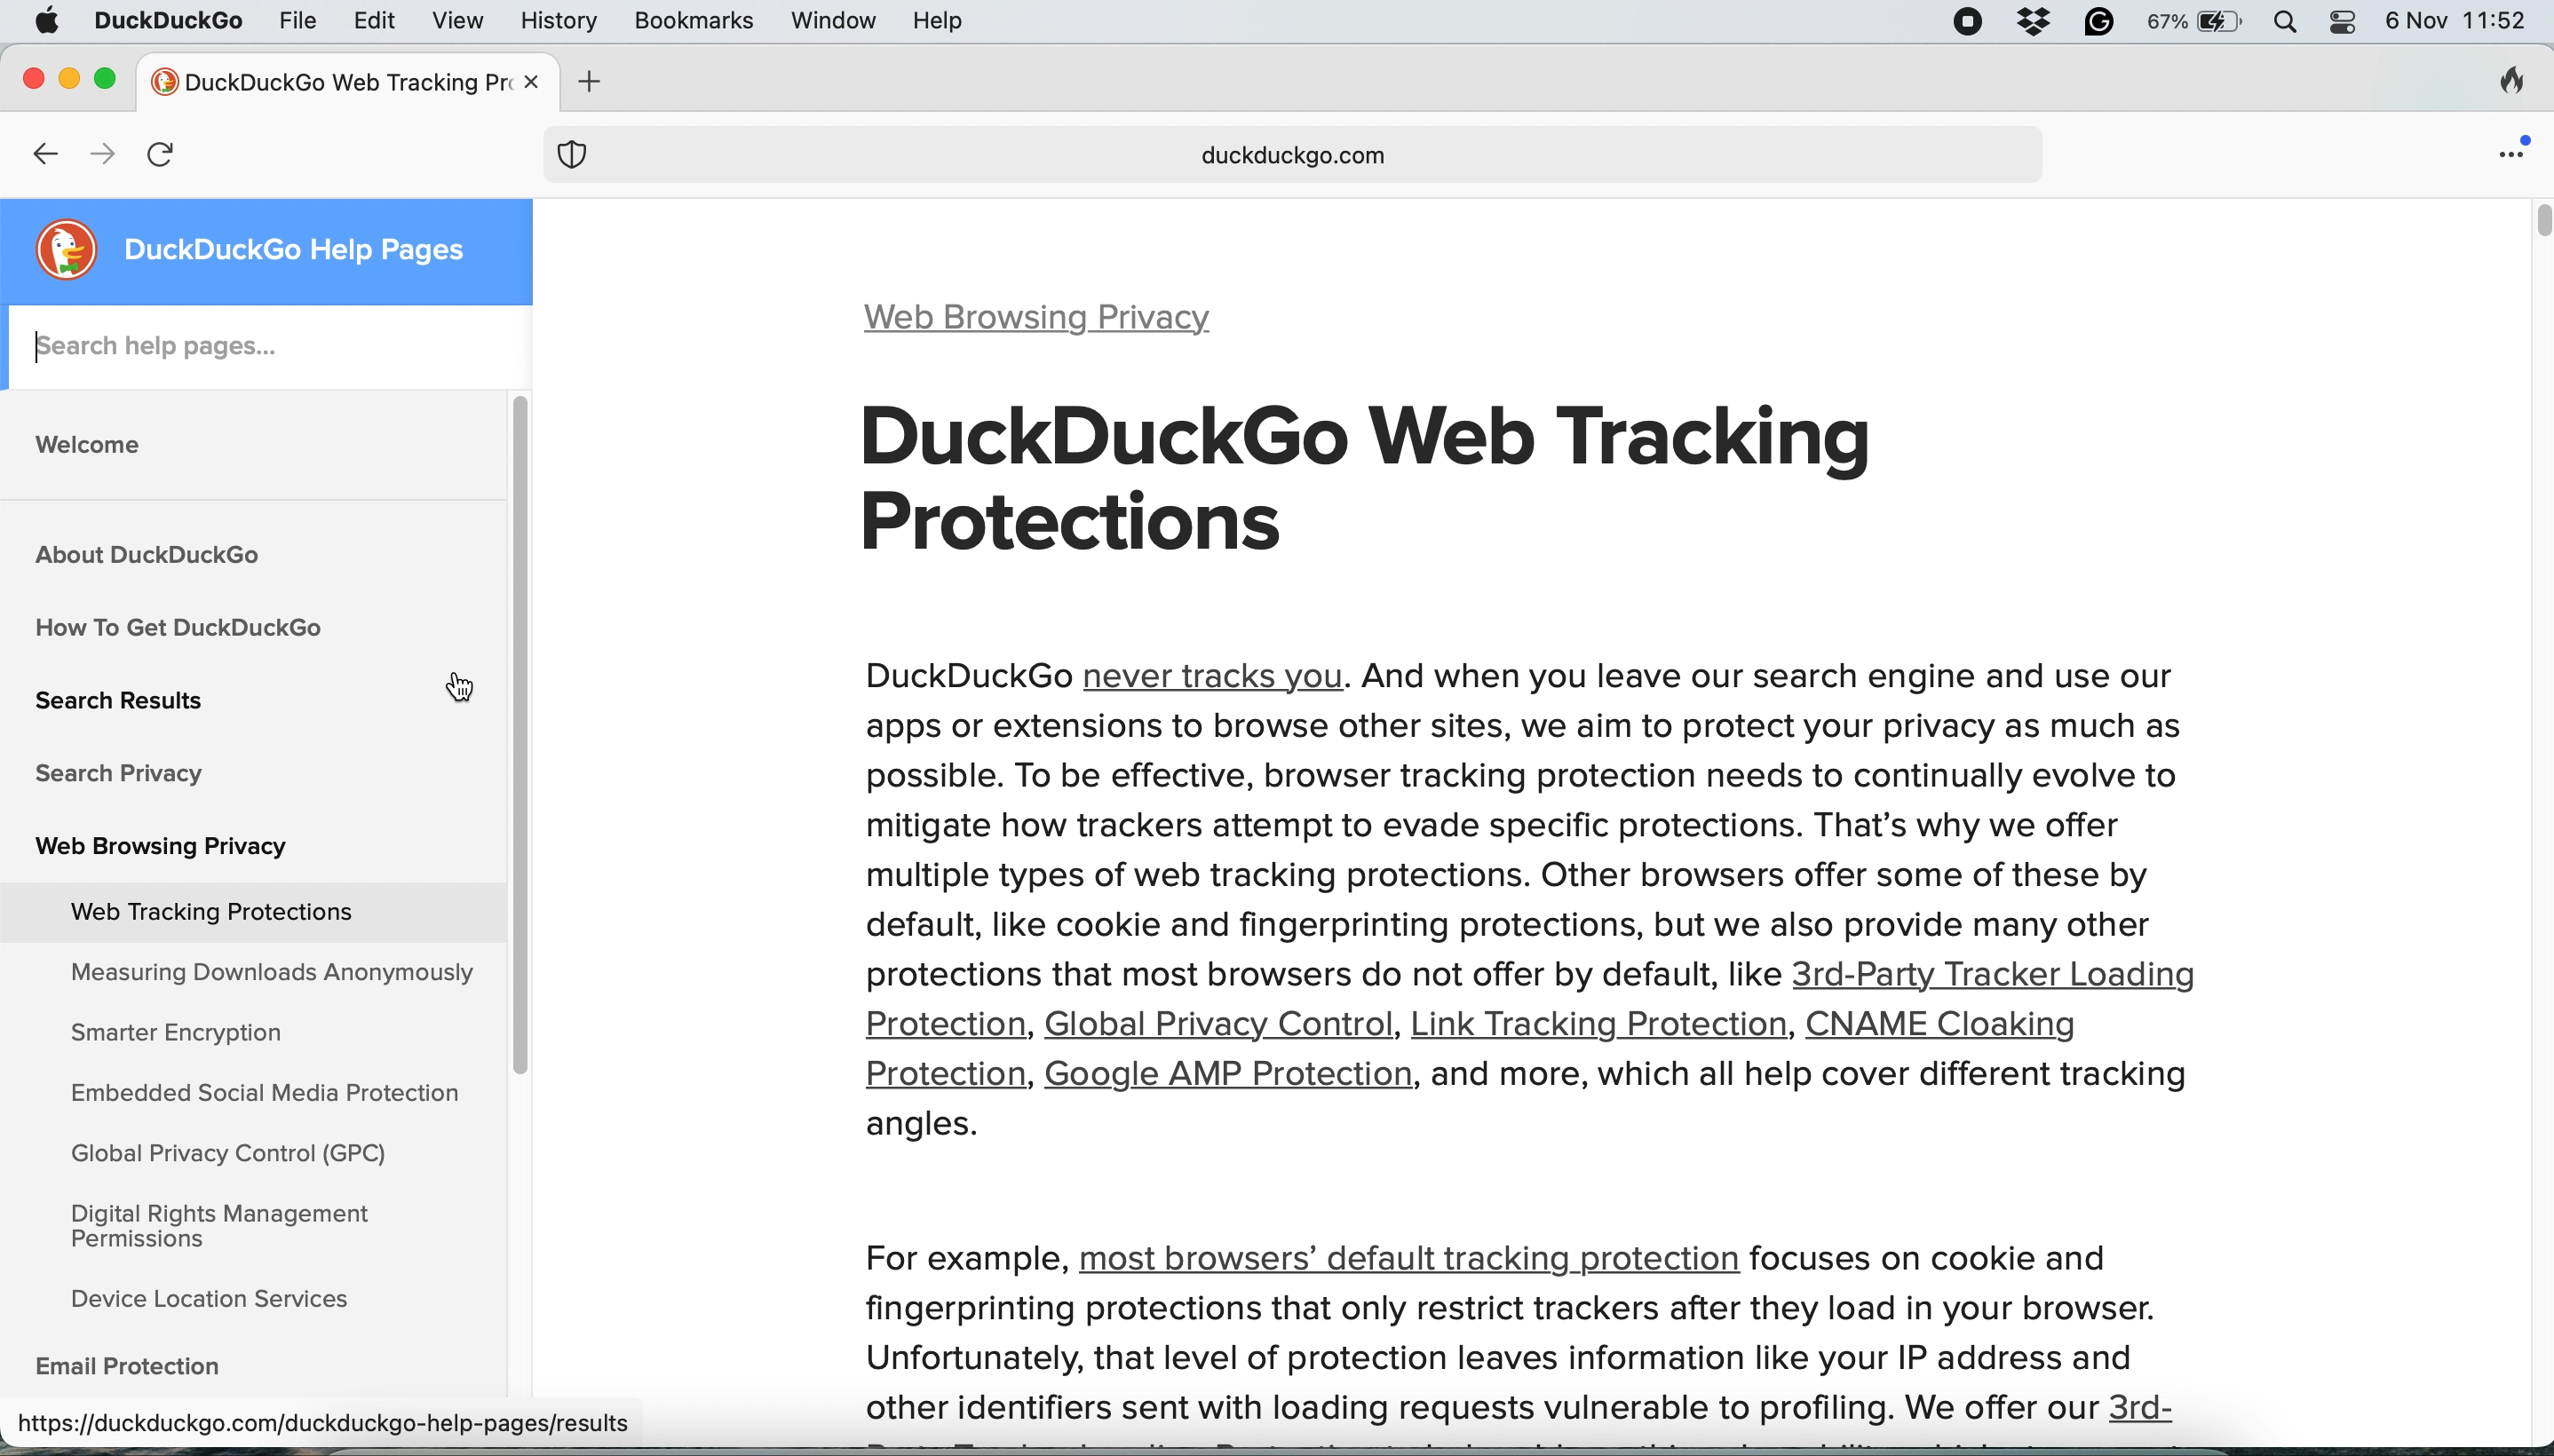 Image resolution: width=2554 pixels, height=1456 pixels. I want to click on 6 Nov 11:52, so click(2462, 23).